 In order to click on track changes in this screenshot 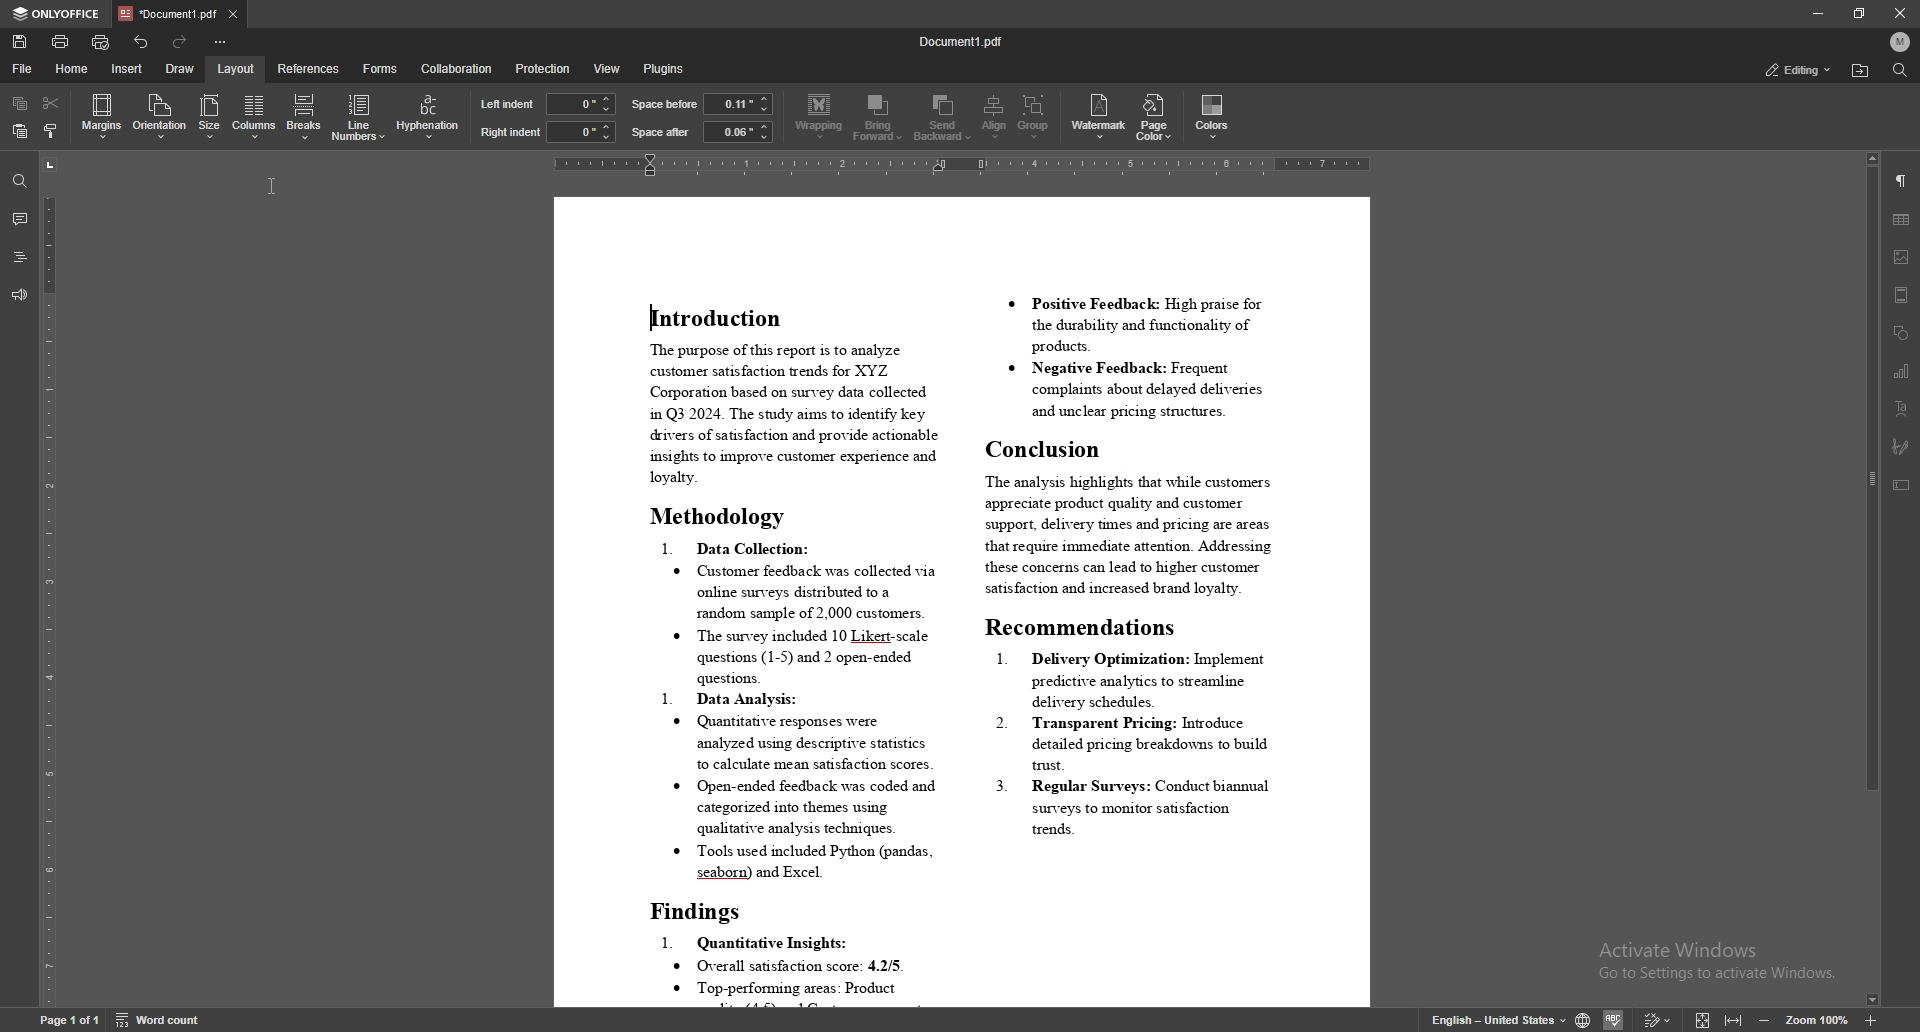, I will do `click(1658, 1019)`.